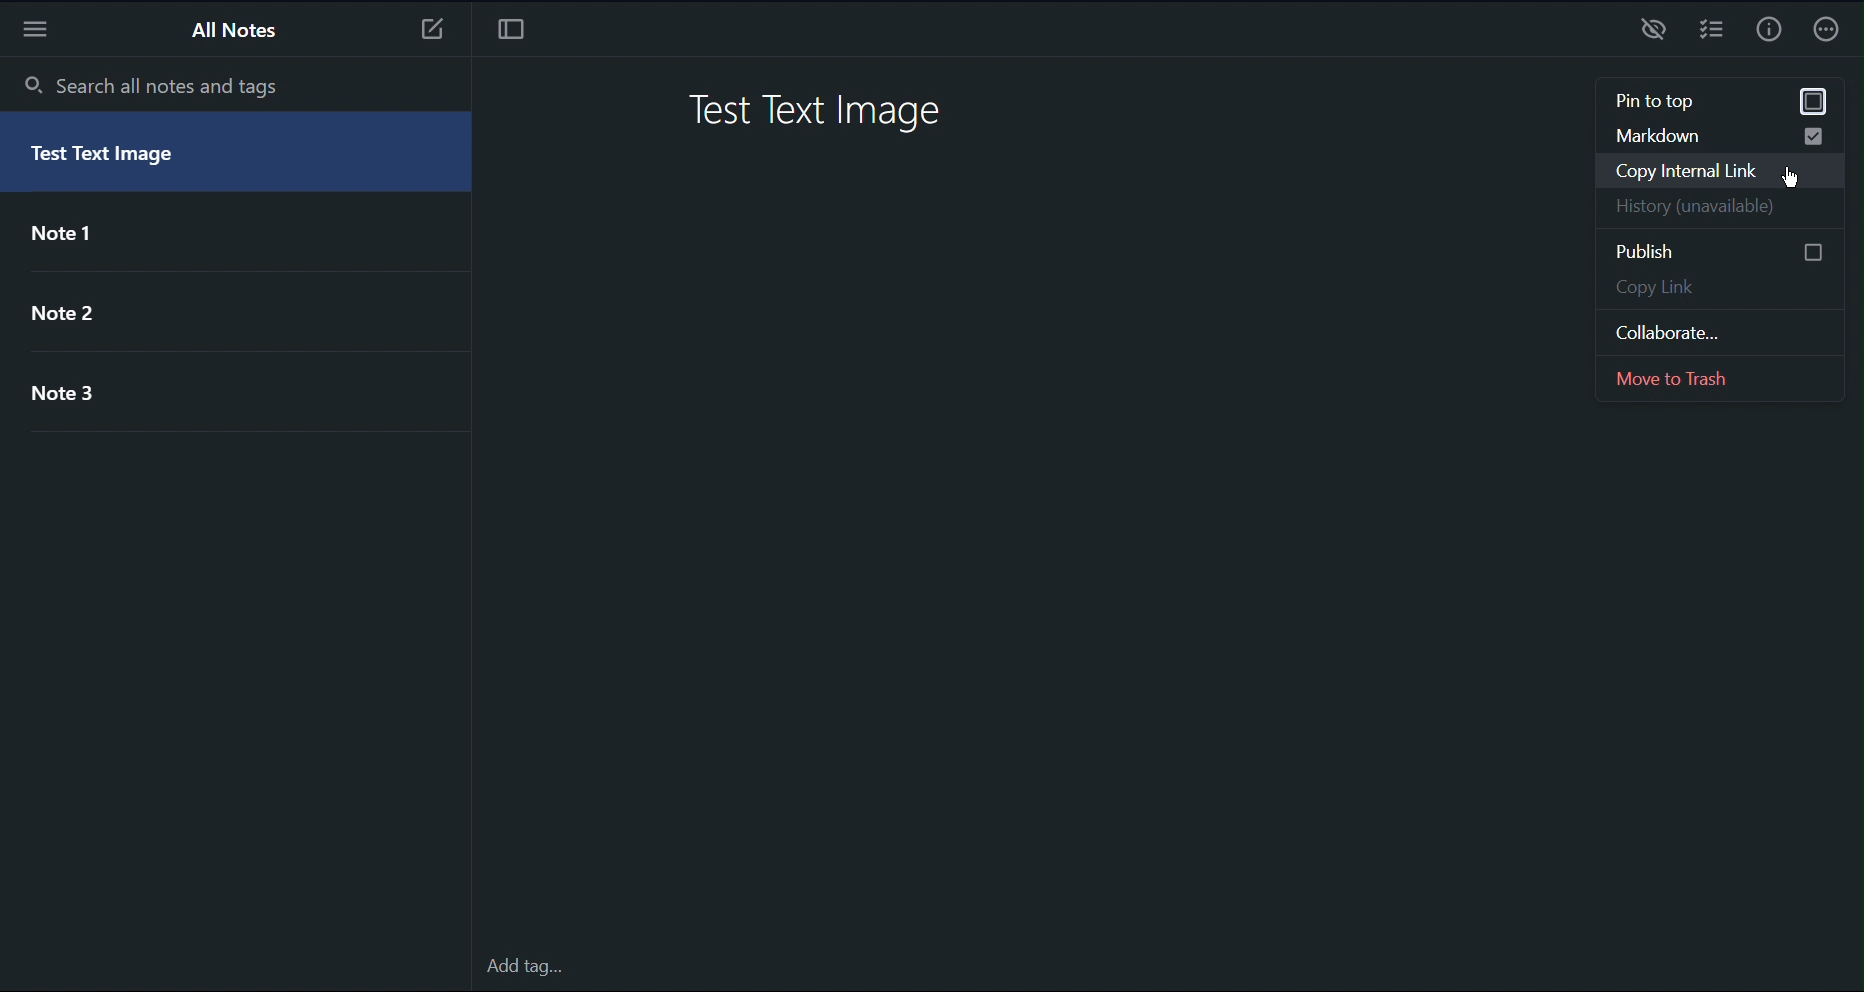 The width and height of the screenshot is (1864, 992). What do you see at coordinates (152, 84) in the screenshot?
I see `Search all notes and tags` at bounding box center [152, 84].